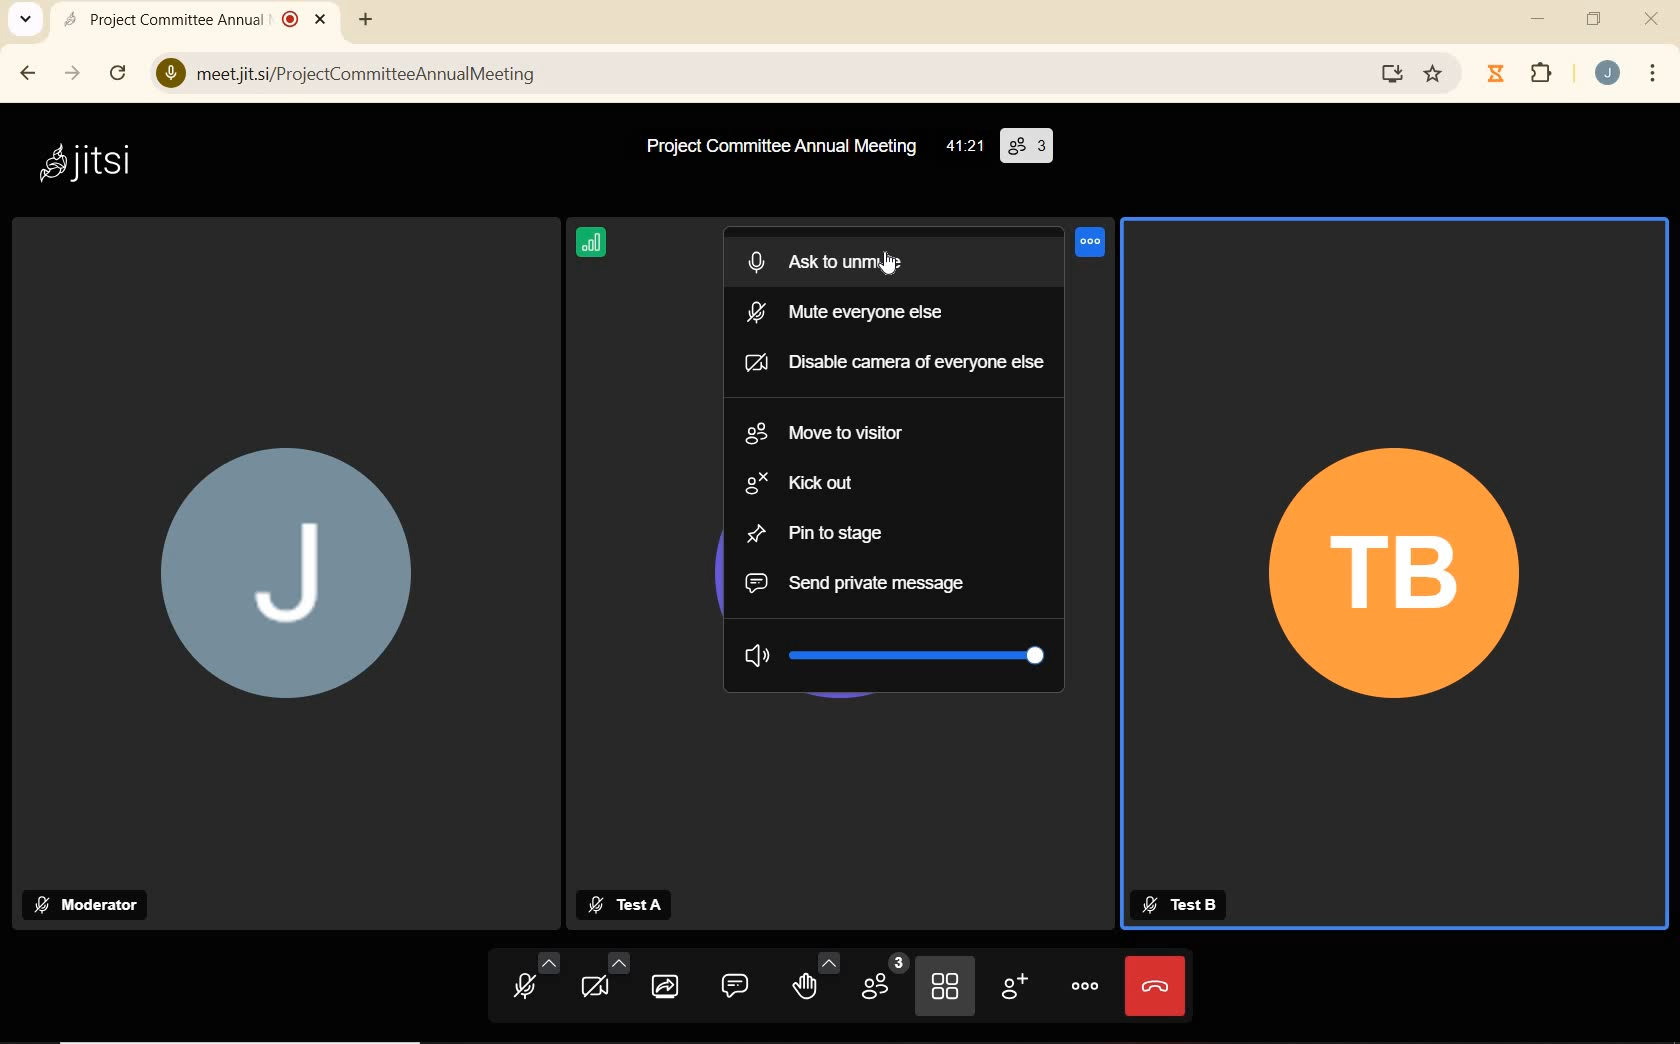 This screenshot has width=1680, height=1044. What do you see at coordinates (593, 245) in the screenshot?
I see `CONNECTION STATUS` at bounding box center [593, 245].